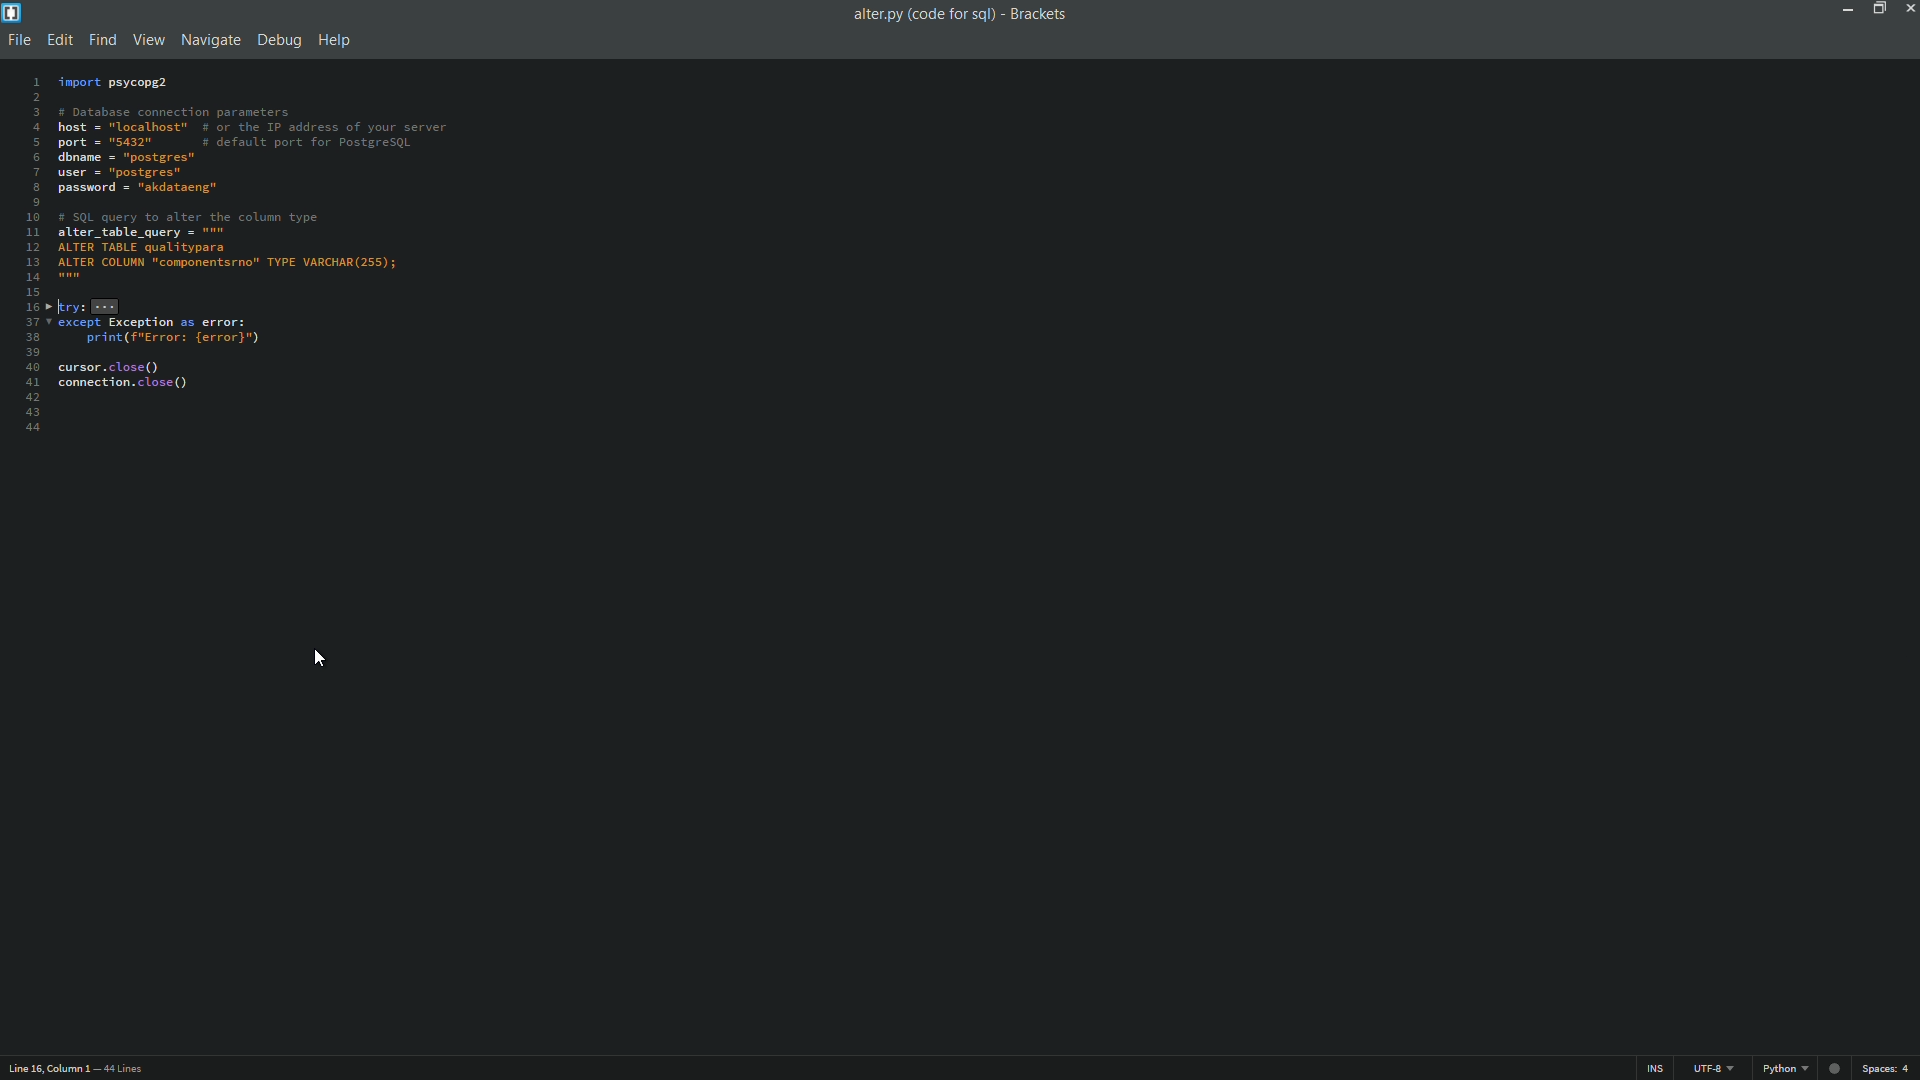  I want to click on navigate menu, so click(209, 42).